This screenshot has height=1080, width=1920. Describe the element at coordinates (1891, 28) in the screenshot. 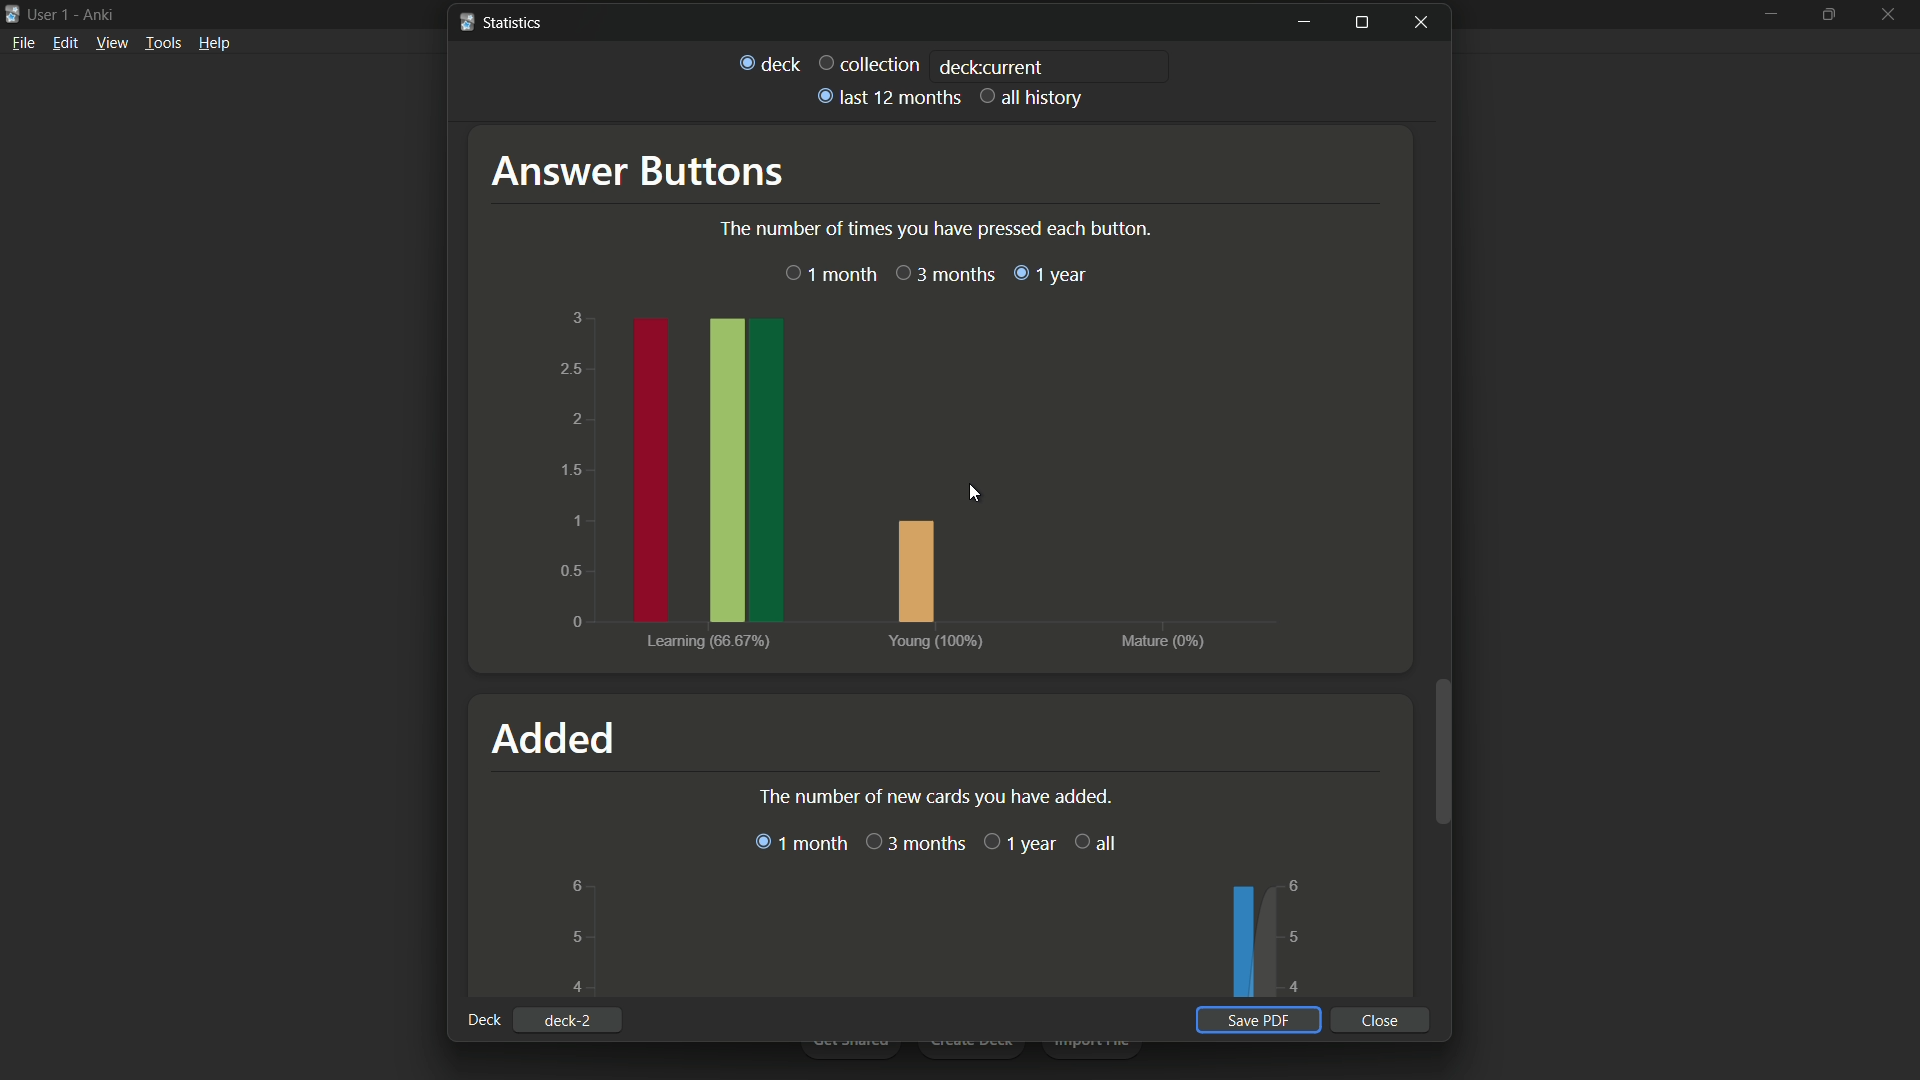

I see `Close app` at that location.